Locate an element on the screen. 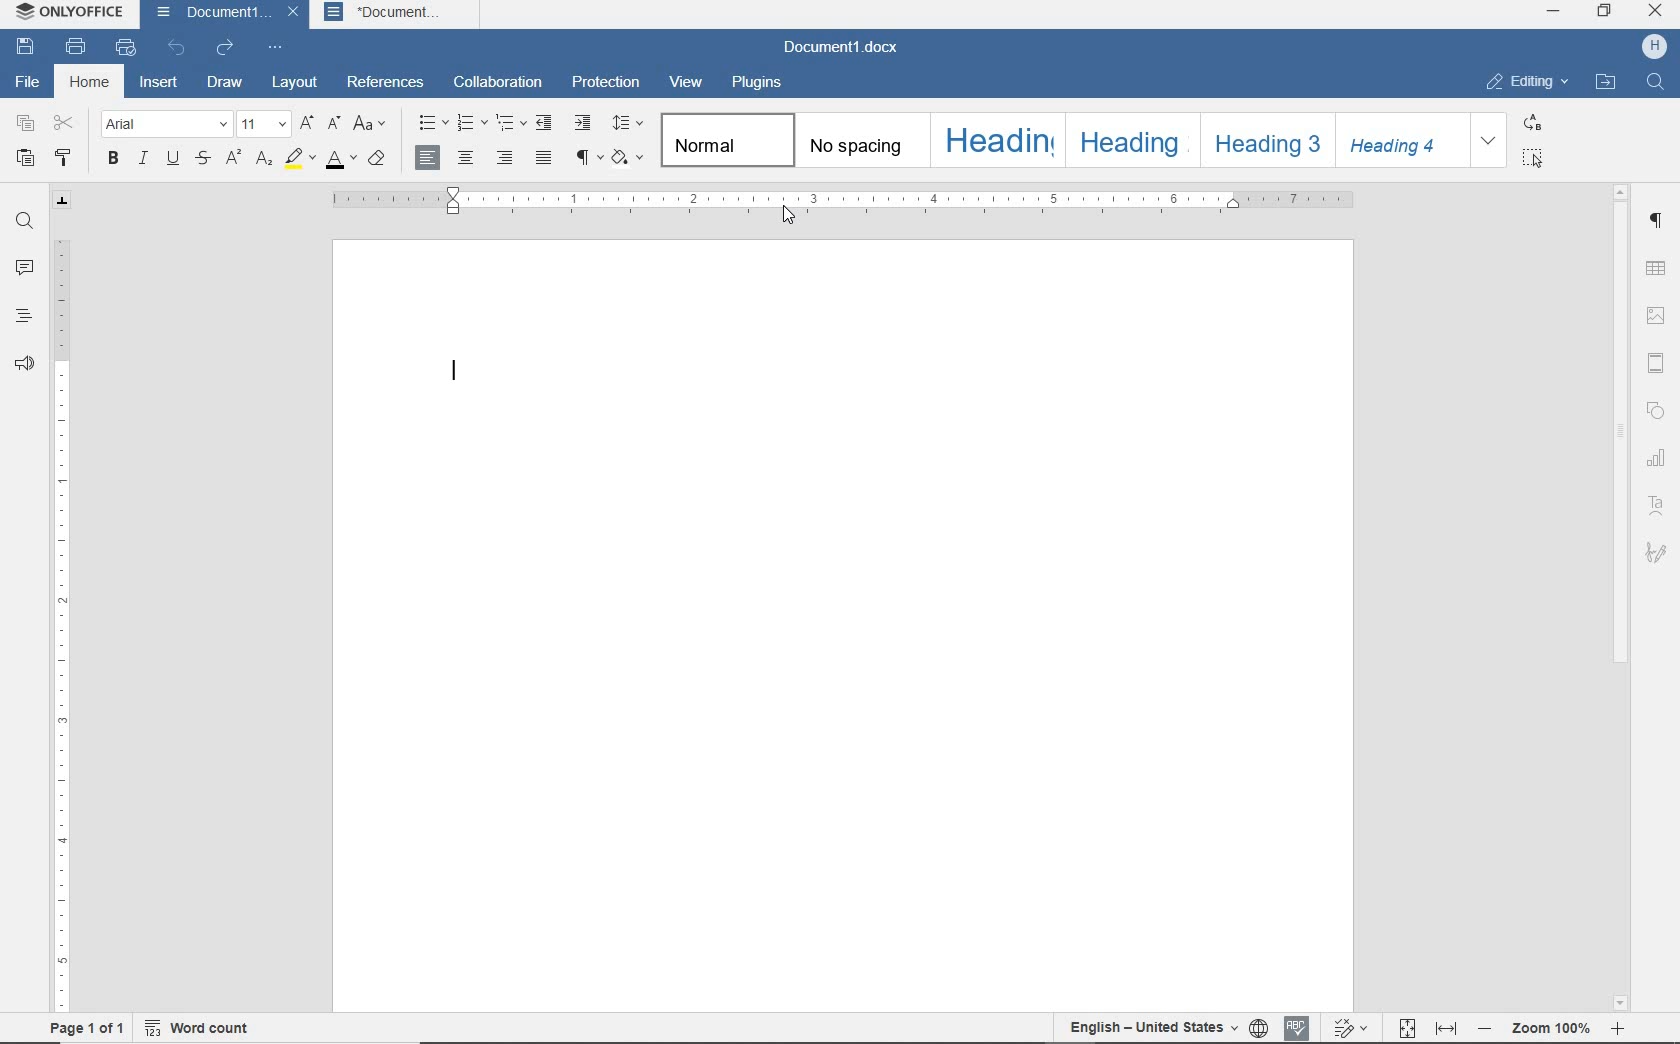  SET DOCUMENT LANGUAGE is located at coordinates (1257, 1028).